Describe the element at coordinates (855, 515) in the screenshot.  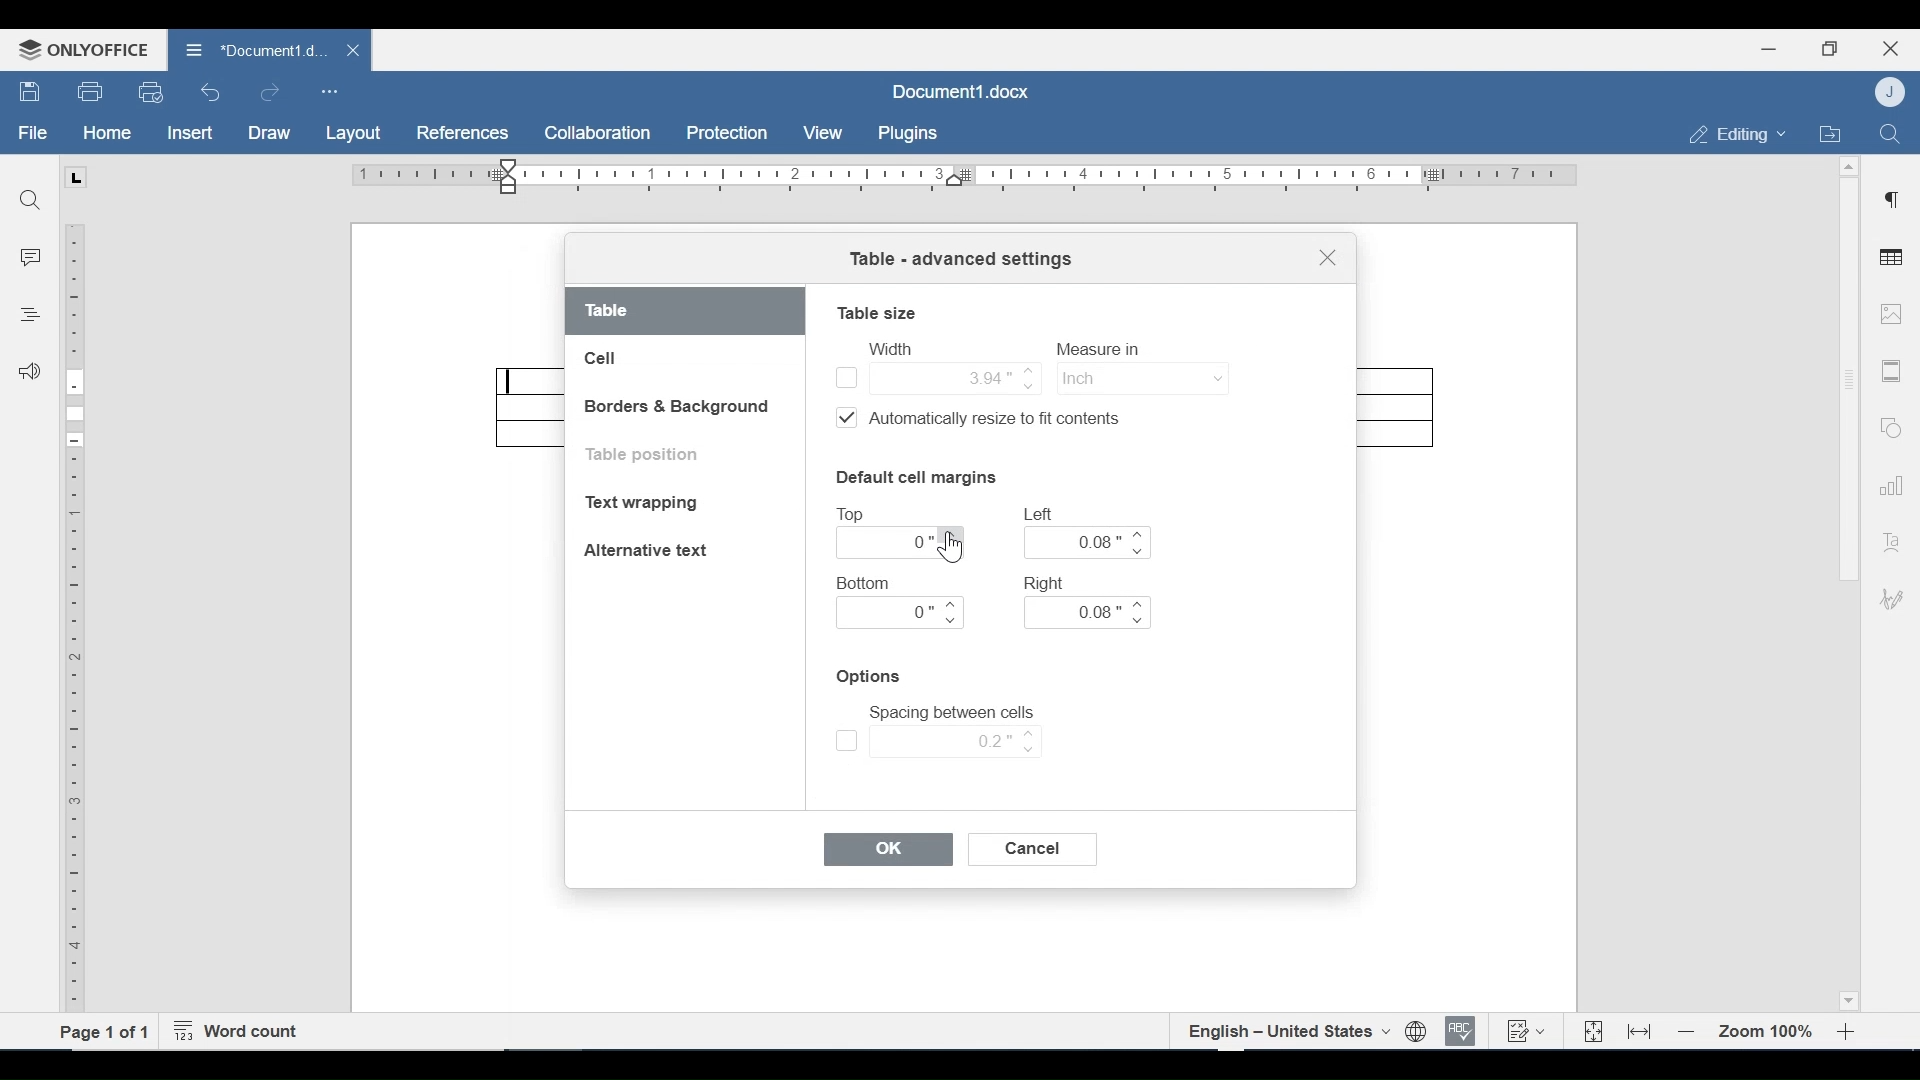
I see `Top` at that location.